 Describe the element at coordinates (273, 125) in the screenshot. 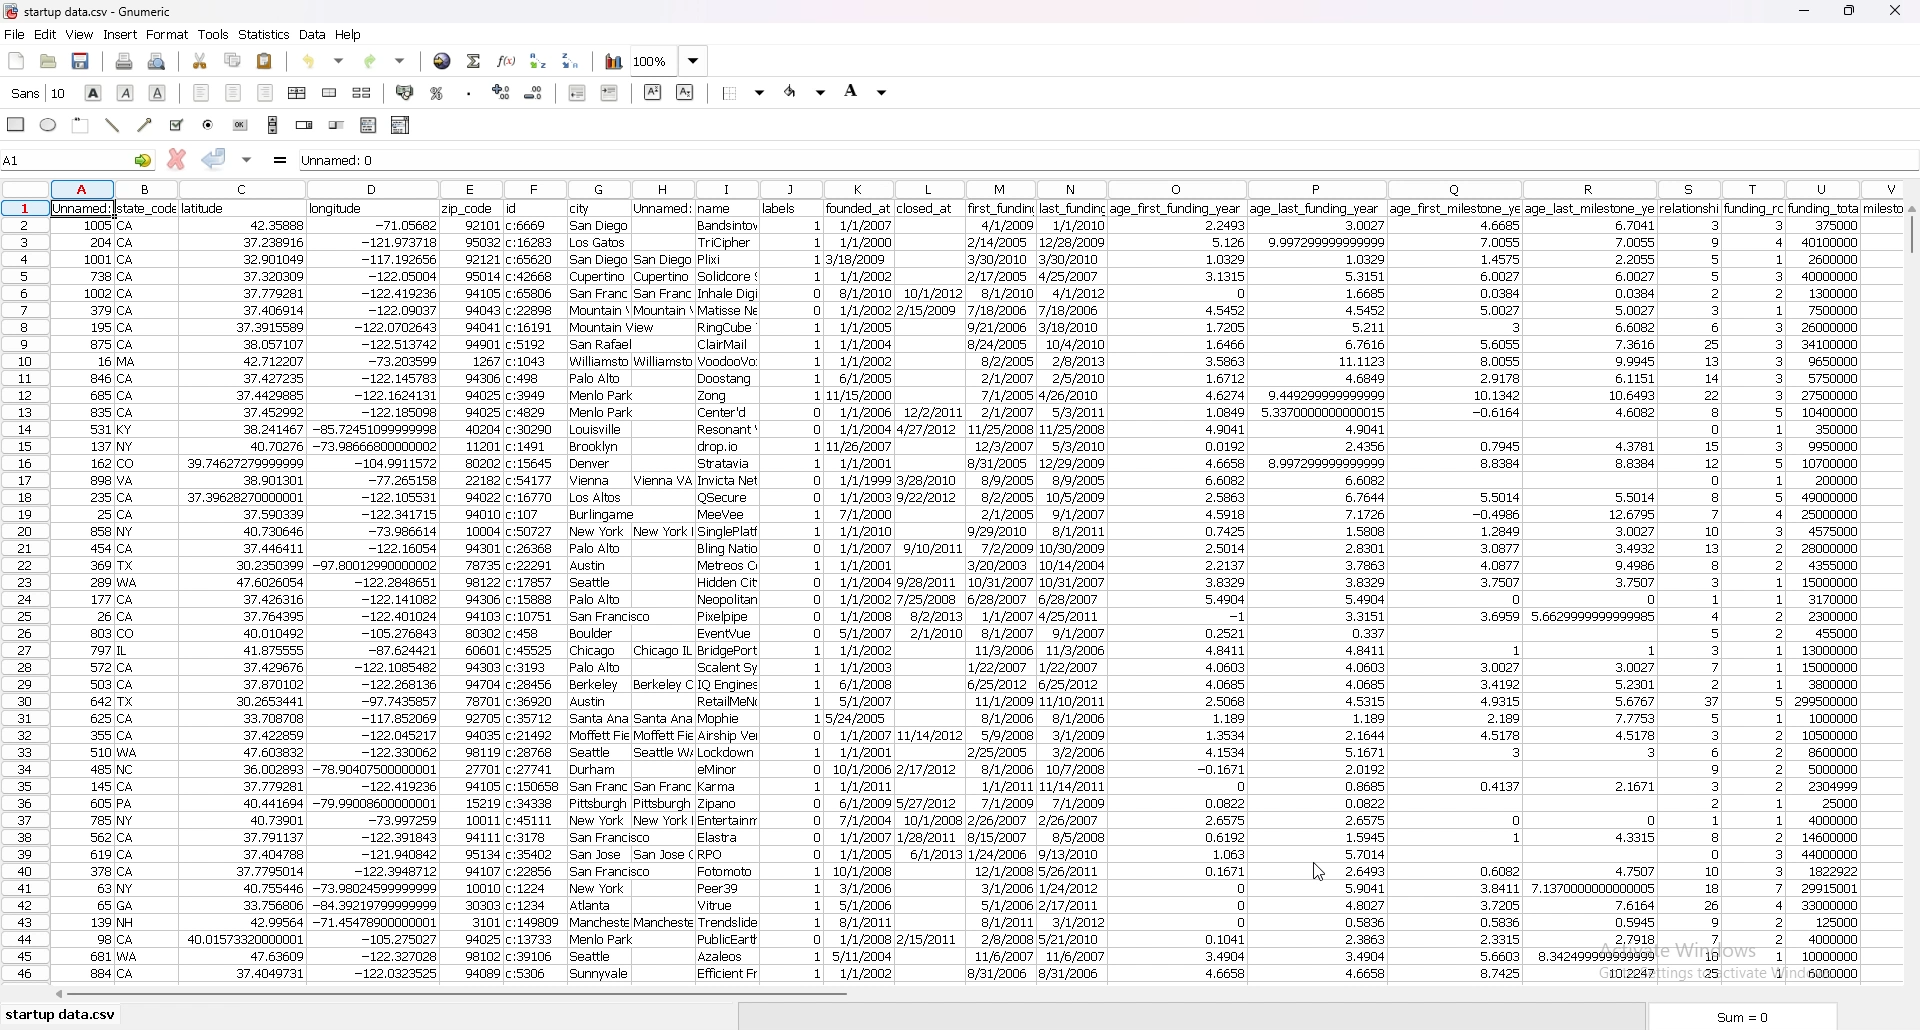

I see `scroll bar` at that location.